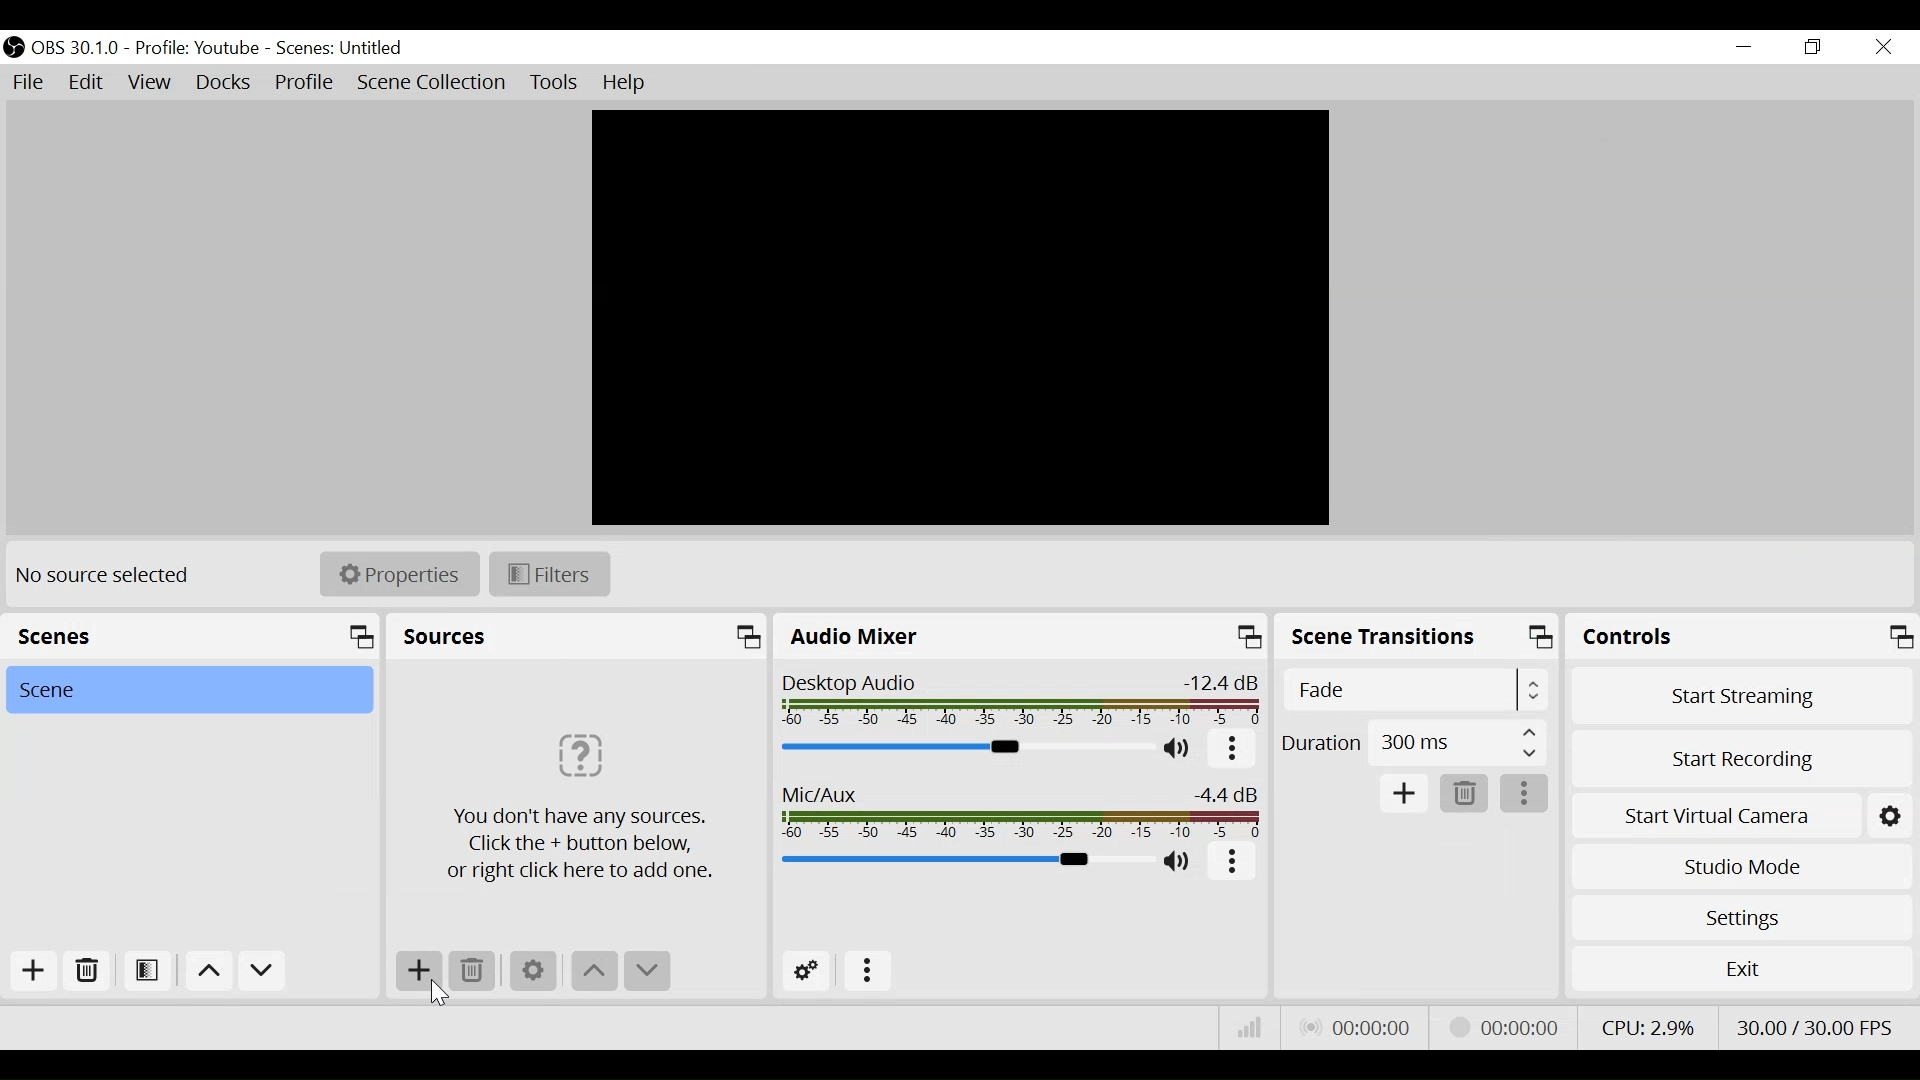 The height and width of the screenshot is (1080, 1920). I want to click on Scenes, so click(190, 637).